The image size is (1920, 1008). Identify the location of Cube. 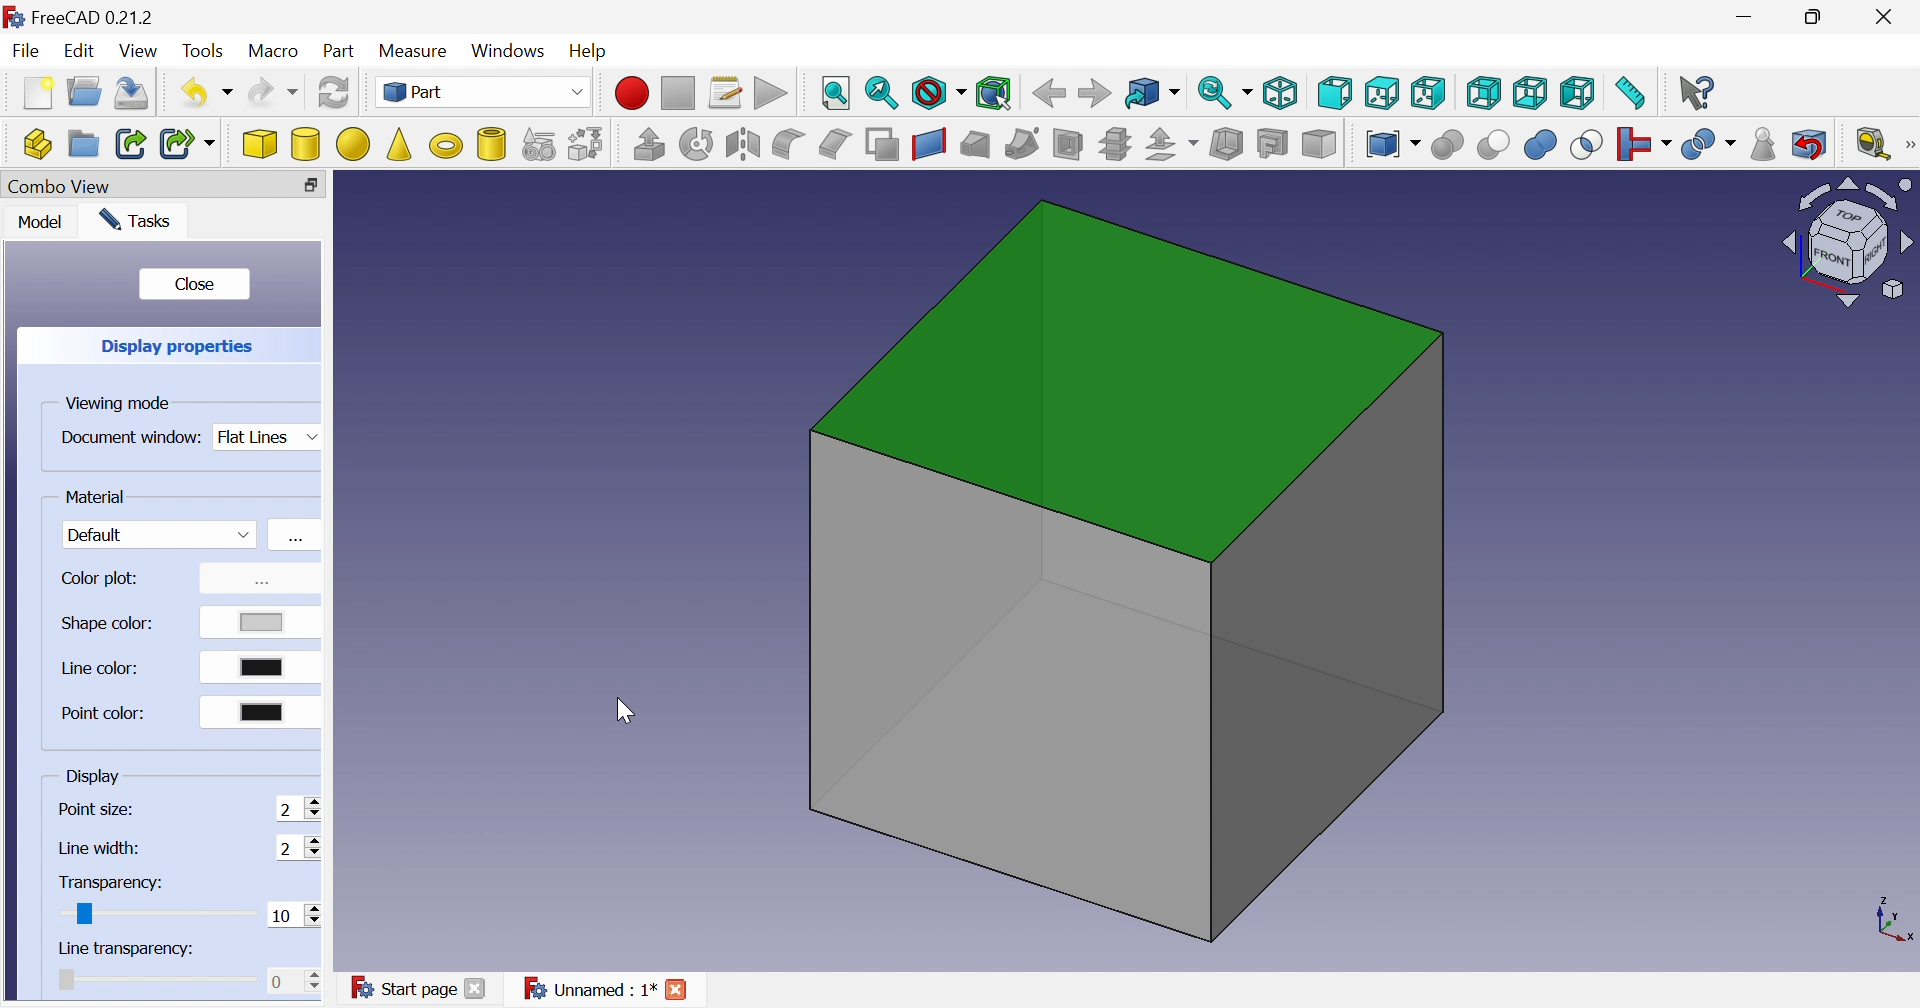
(1126, 569).